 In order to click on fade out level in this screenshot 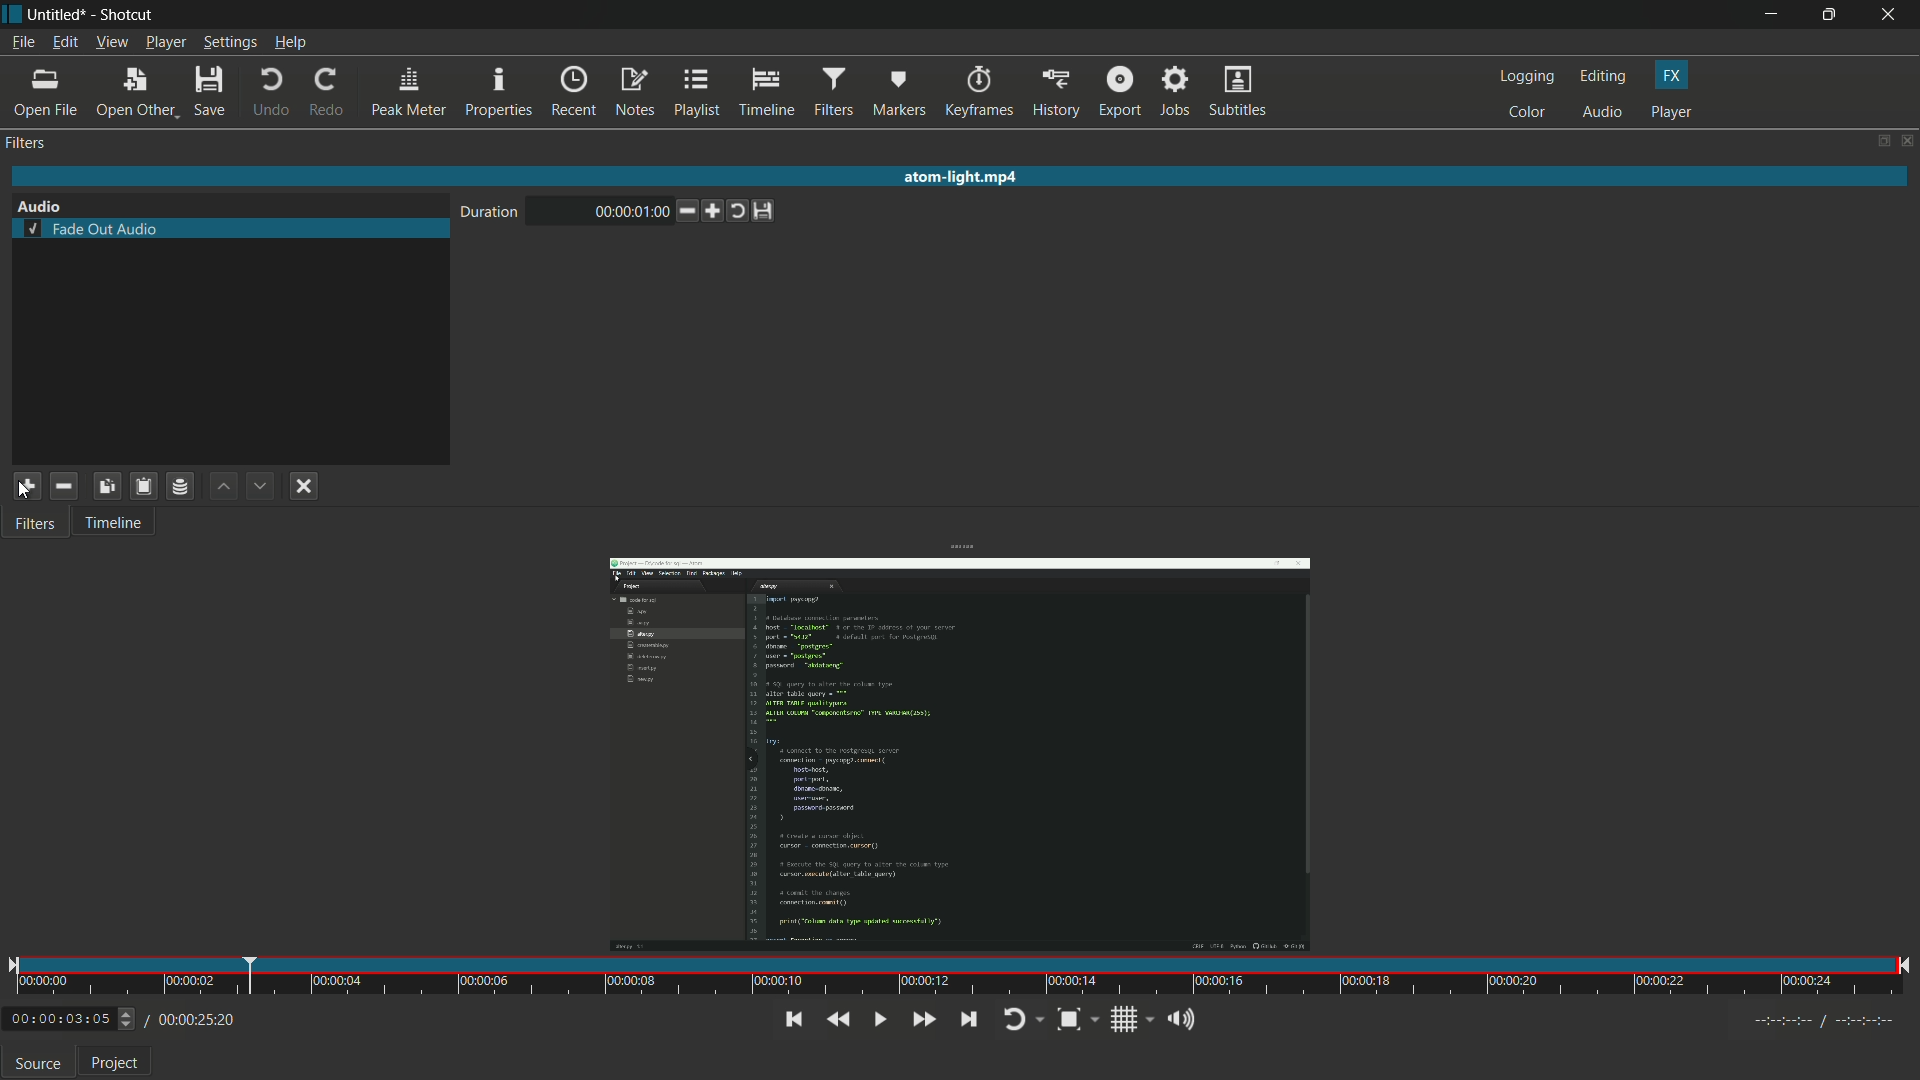, I will do `click(608, 211)`.